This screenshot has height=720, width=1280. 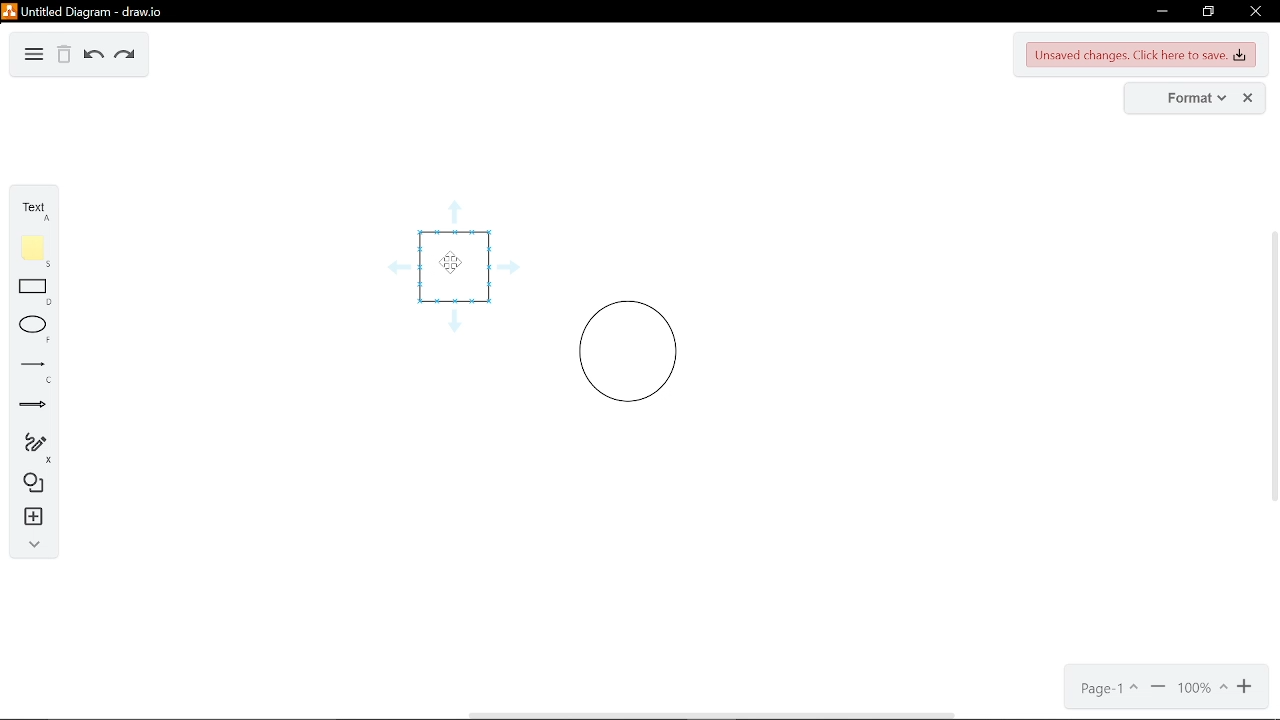 What do you see at coordinates (64, 56) in the screenshot?
I see `delete` at bounding box center [64, 56].